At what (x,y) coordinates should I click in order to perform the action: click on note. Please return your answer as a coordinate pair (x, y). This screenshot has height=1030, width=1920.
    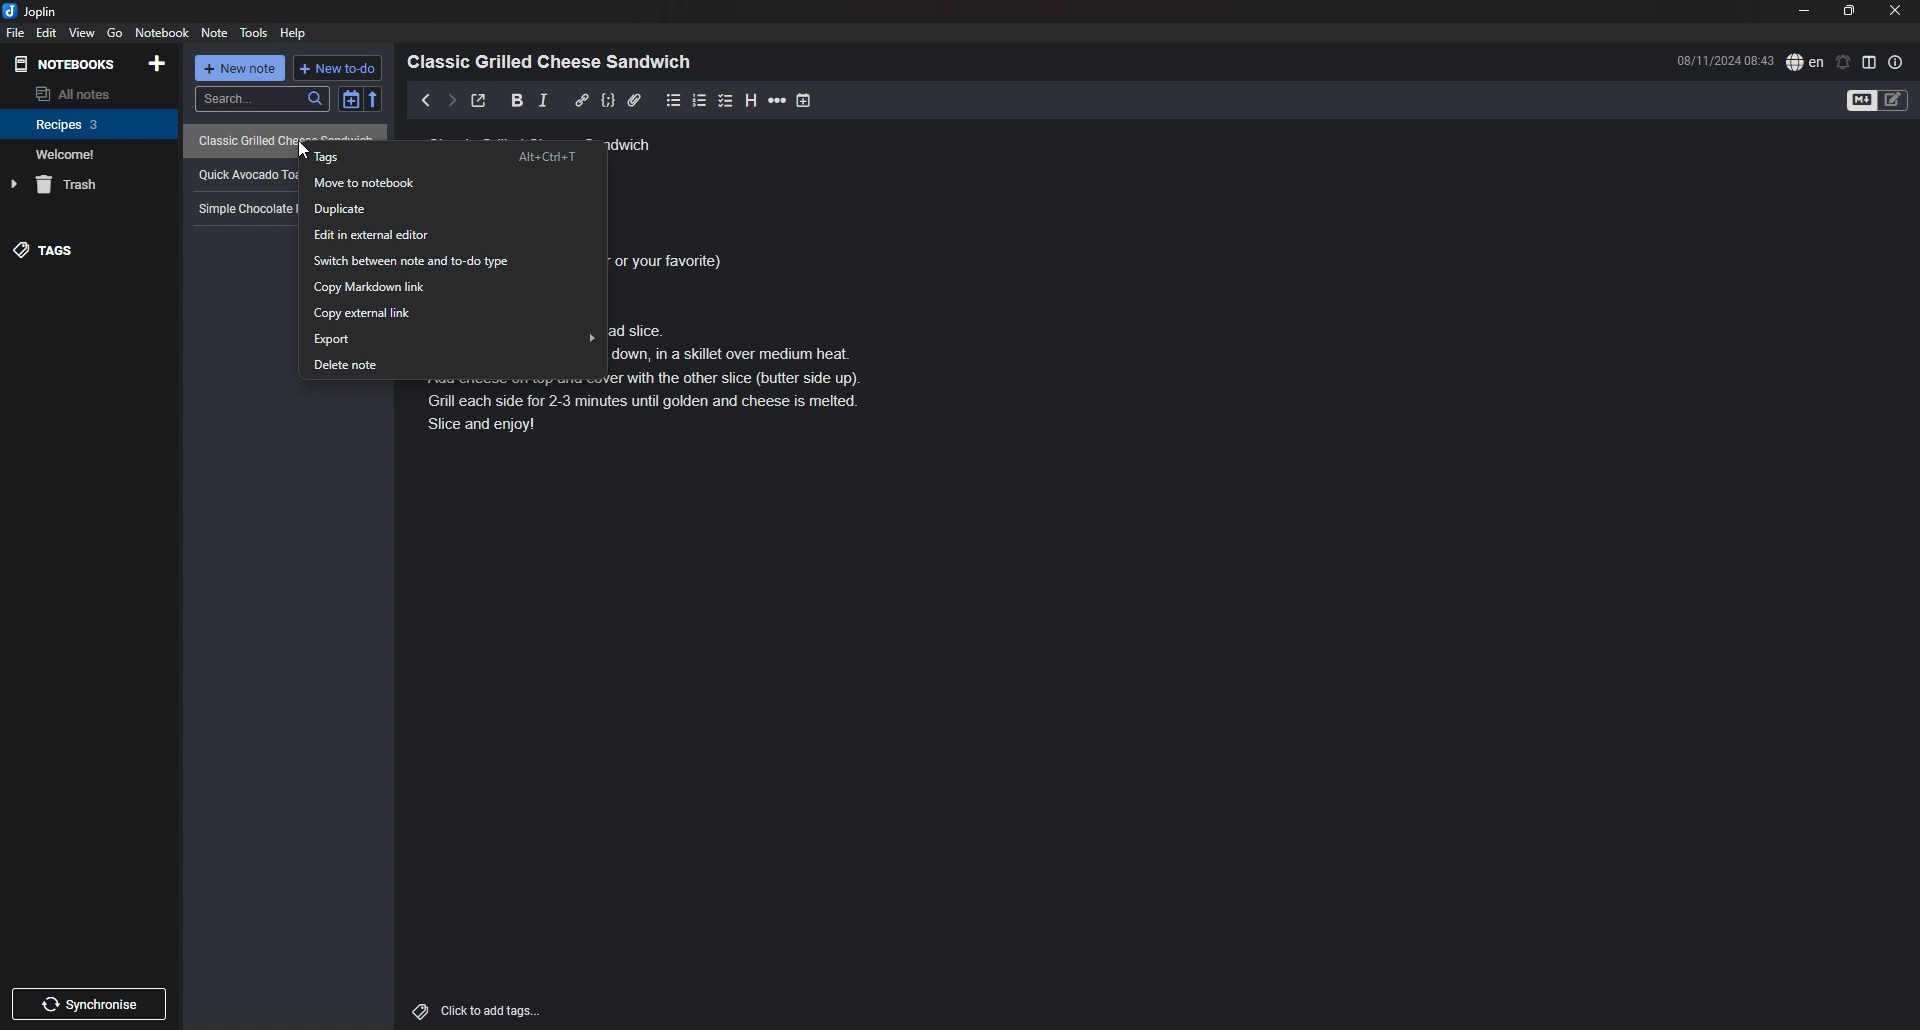
    Looking at the image, I should click on (213, 33).